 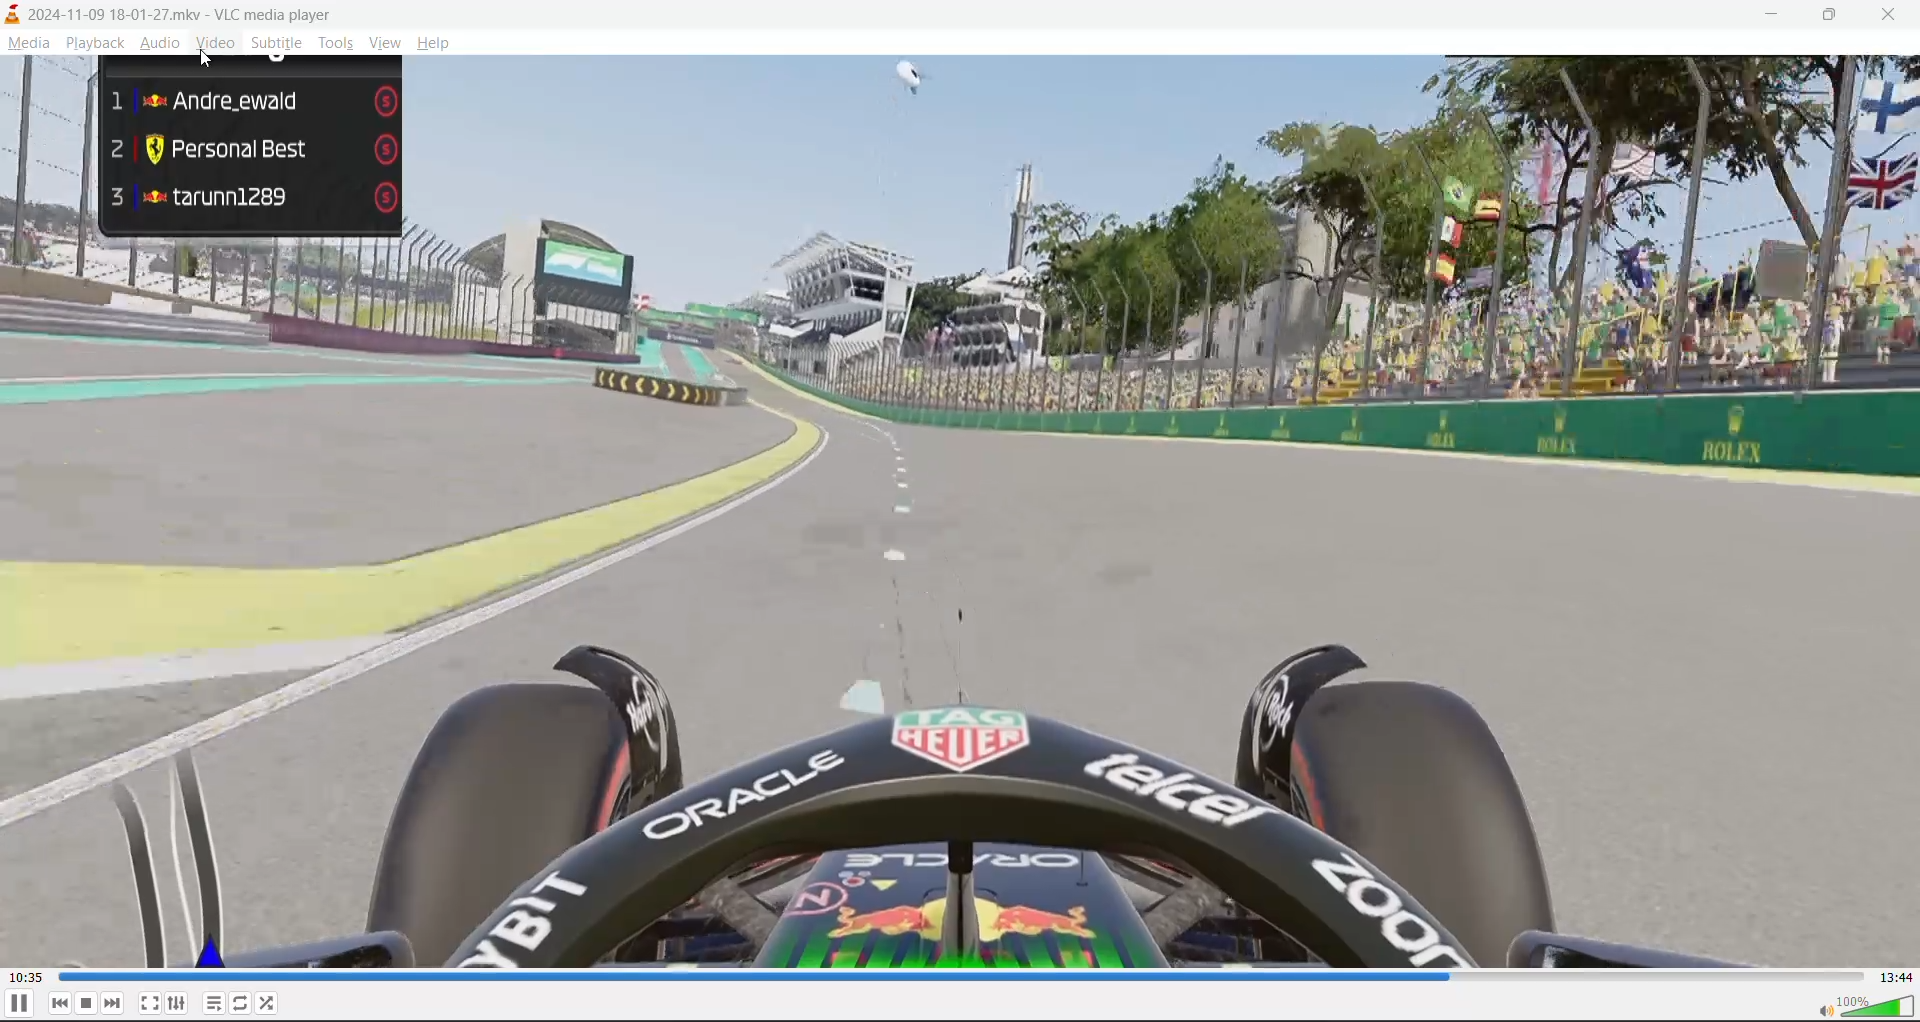 What do you see at coordinates (1767, 17) in the screenshot?
I see `minimize` at bounding box center [1767, 17].